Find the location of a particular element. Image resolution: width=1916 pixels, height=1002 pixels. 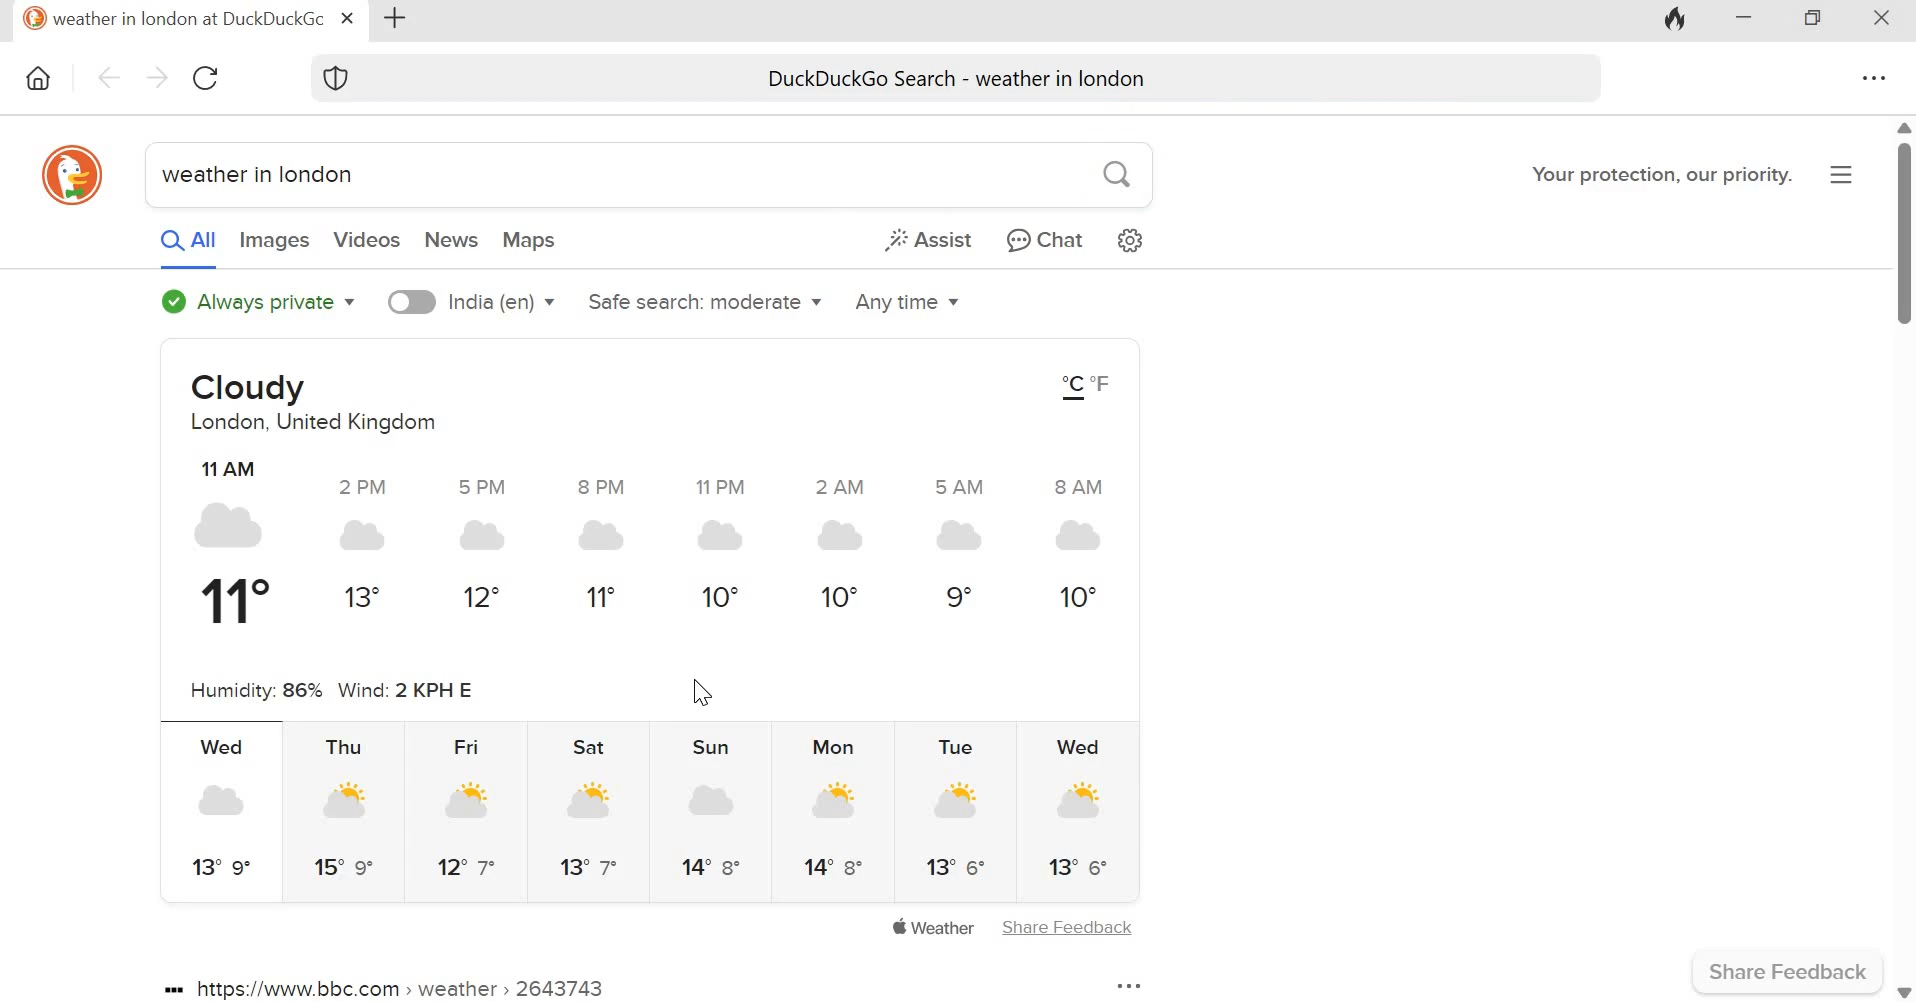

8 AM is located at coordinates (1078, 487).